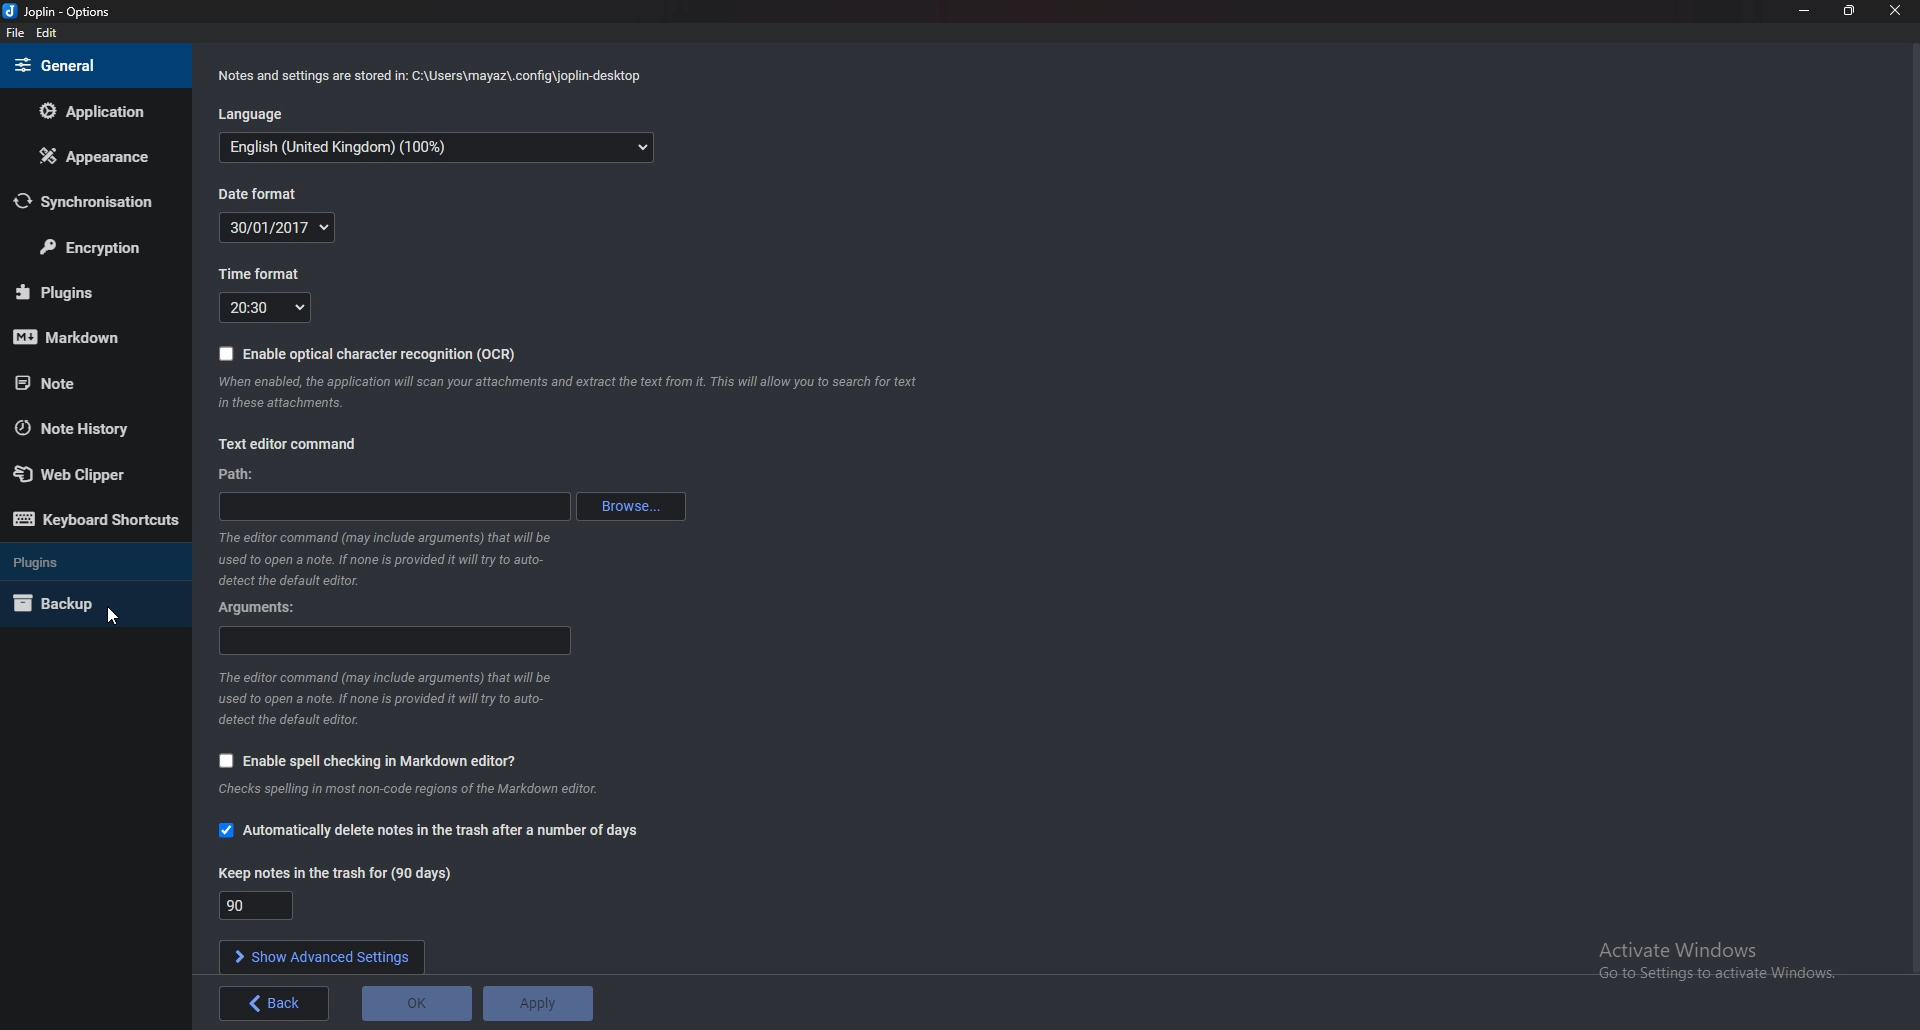 This screenshot has width=1920, height=1030. I want to click on Date format, so click(264, 193).